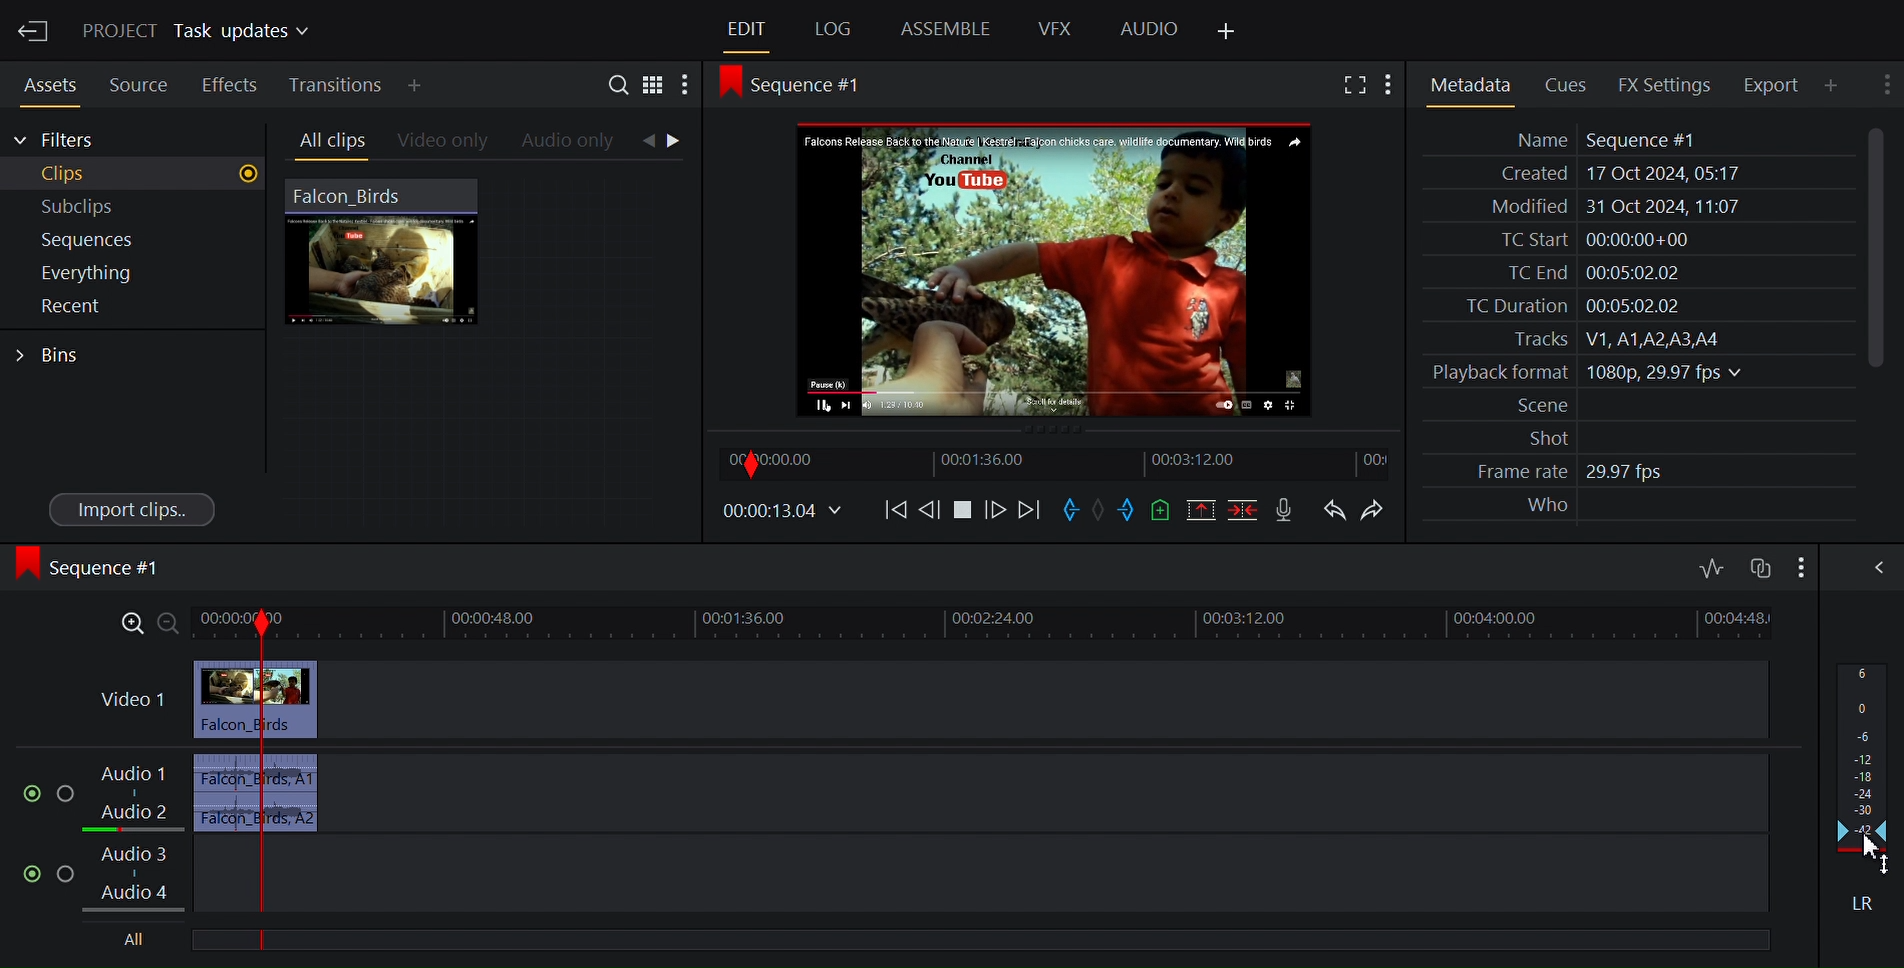  Describe the element at coordinates (1351, 83) in the screenshot. I see `Fullscreen` at that location.